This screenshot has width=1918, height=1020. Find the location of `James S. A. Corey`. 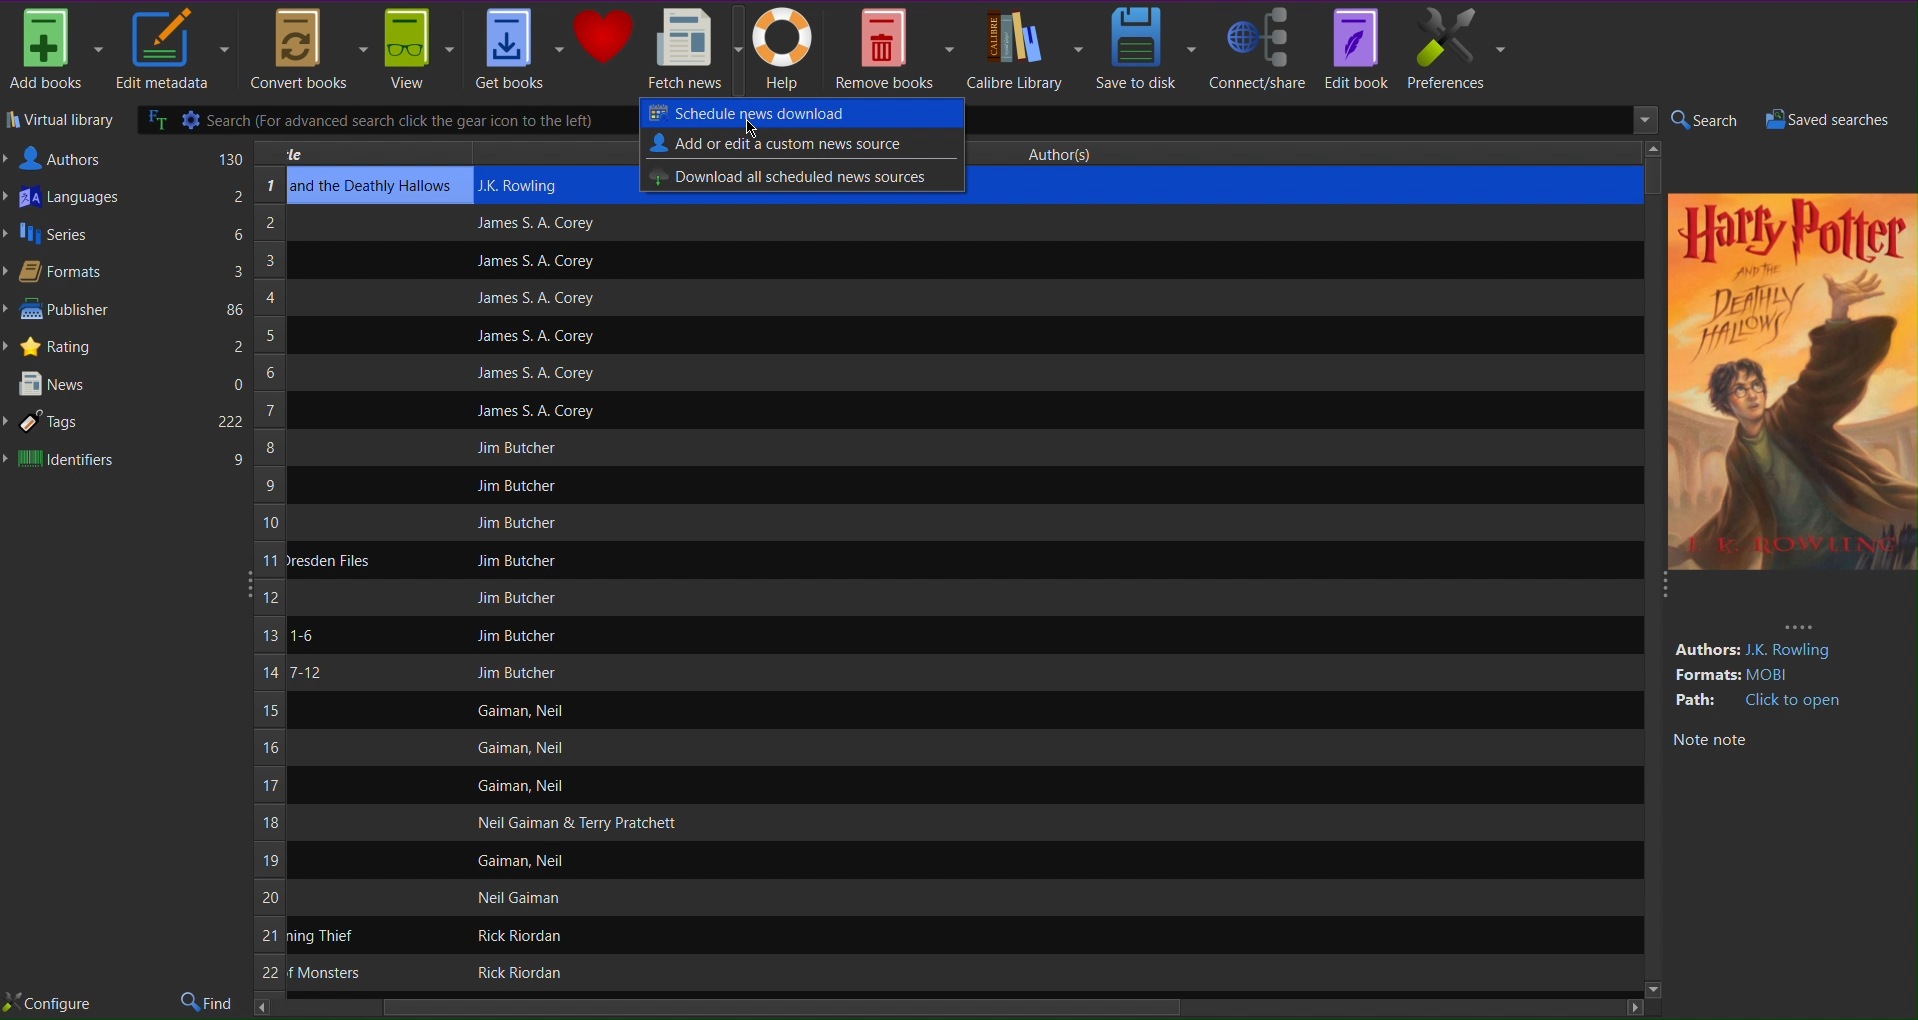

James S. A. Corey is located at coordinates (535, 224).